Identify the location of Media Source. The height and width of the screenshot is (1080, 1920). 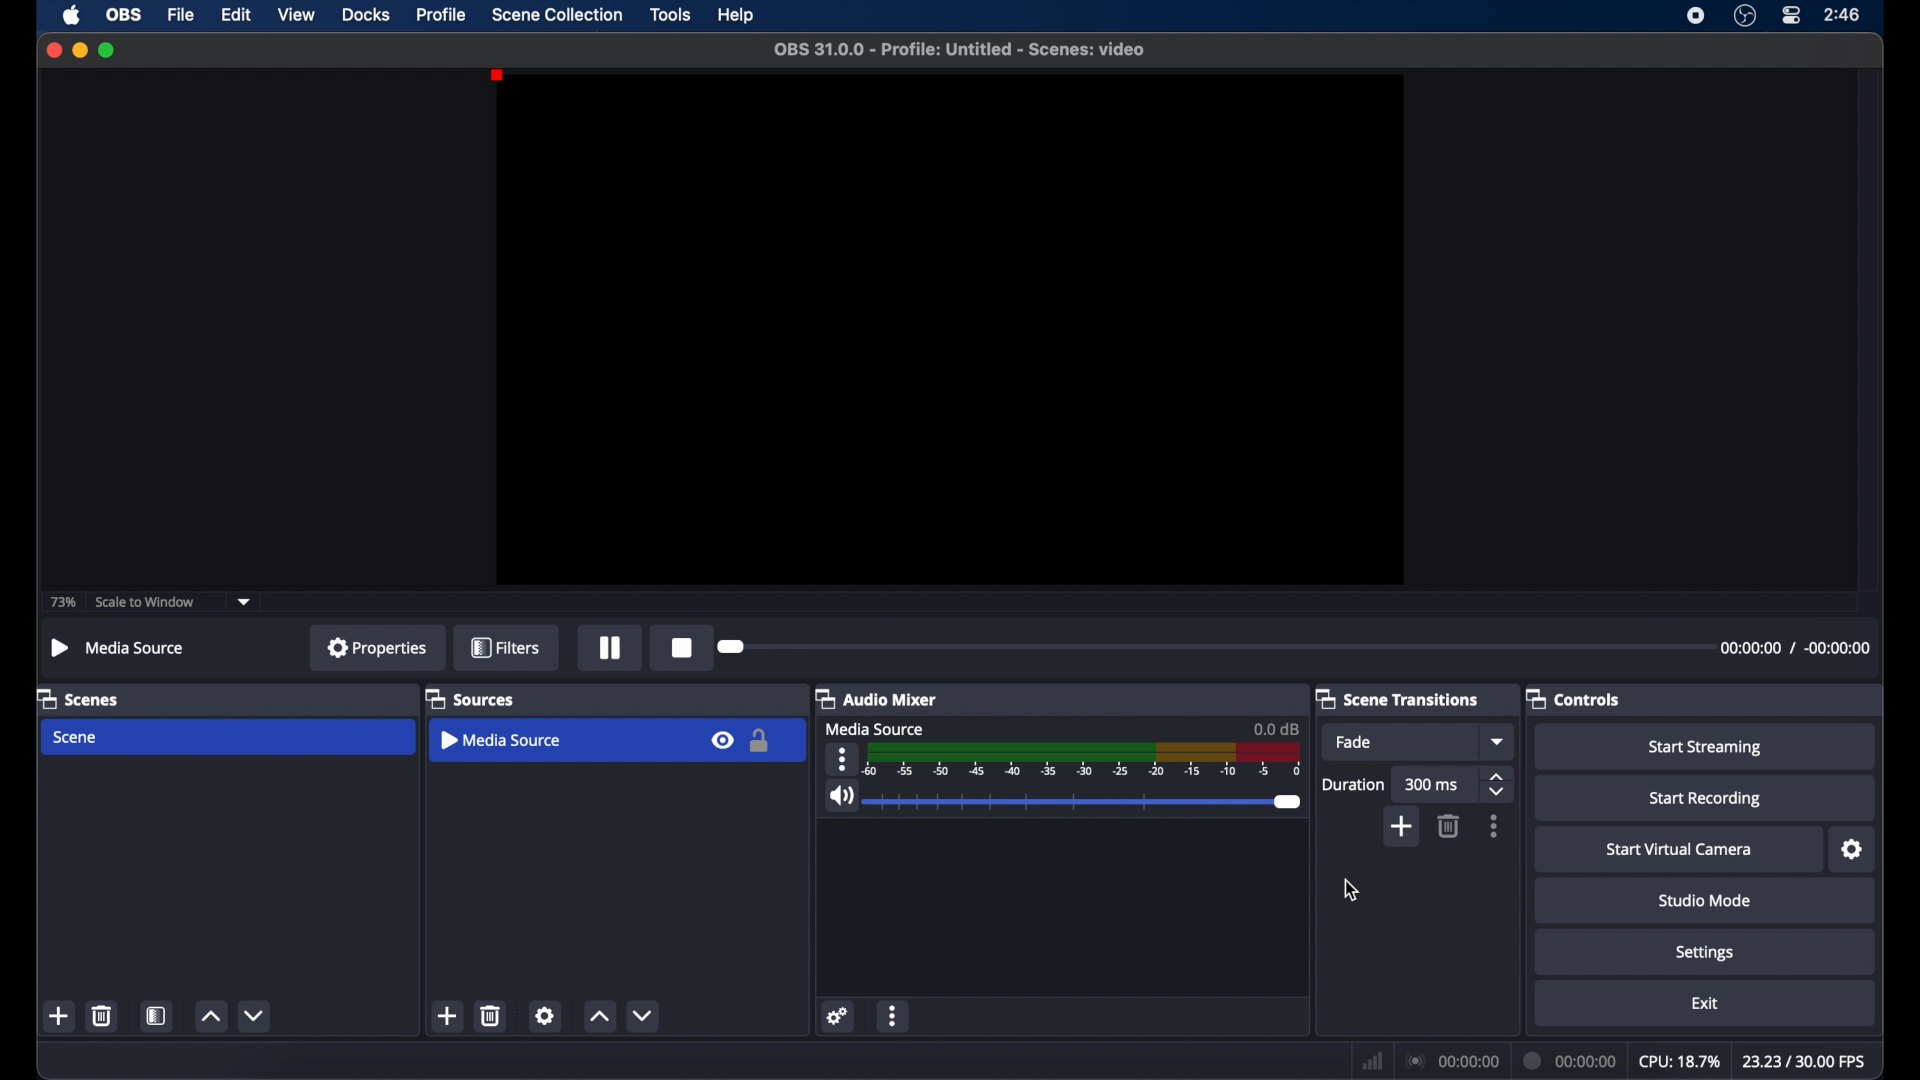
(507, 741).